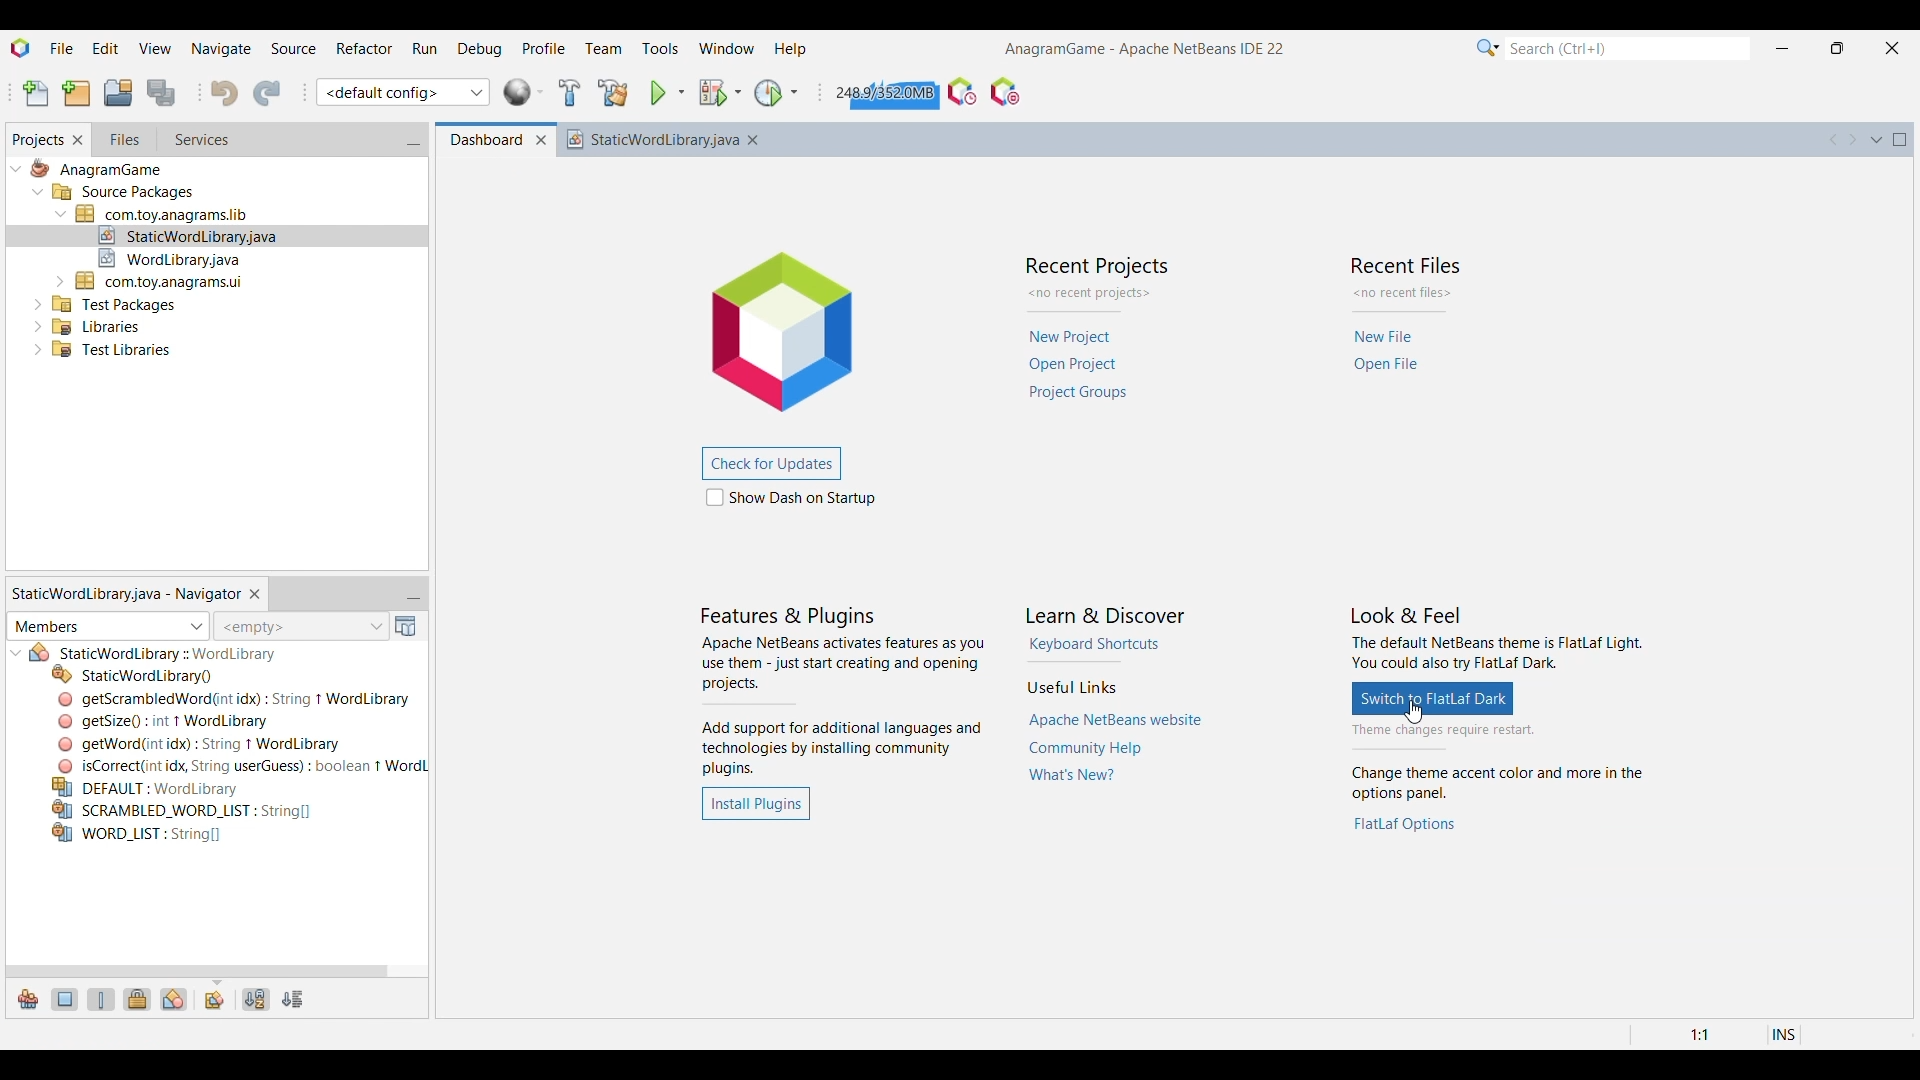 The image size is (1920, 1080). What do you see at coordinates (134, 674) in the screenshot?
I see `` at bounding box center [134, 674].